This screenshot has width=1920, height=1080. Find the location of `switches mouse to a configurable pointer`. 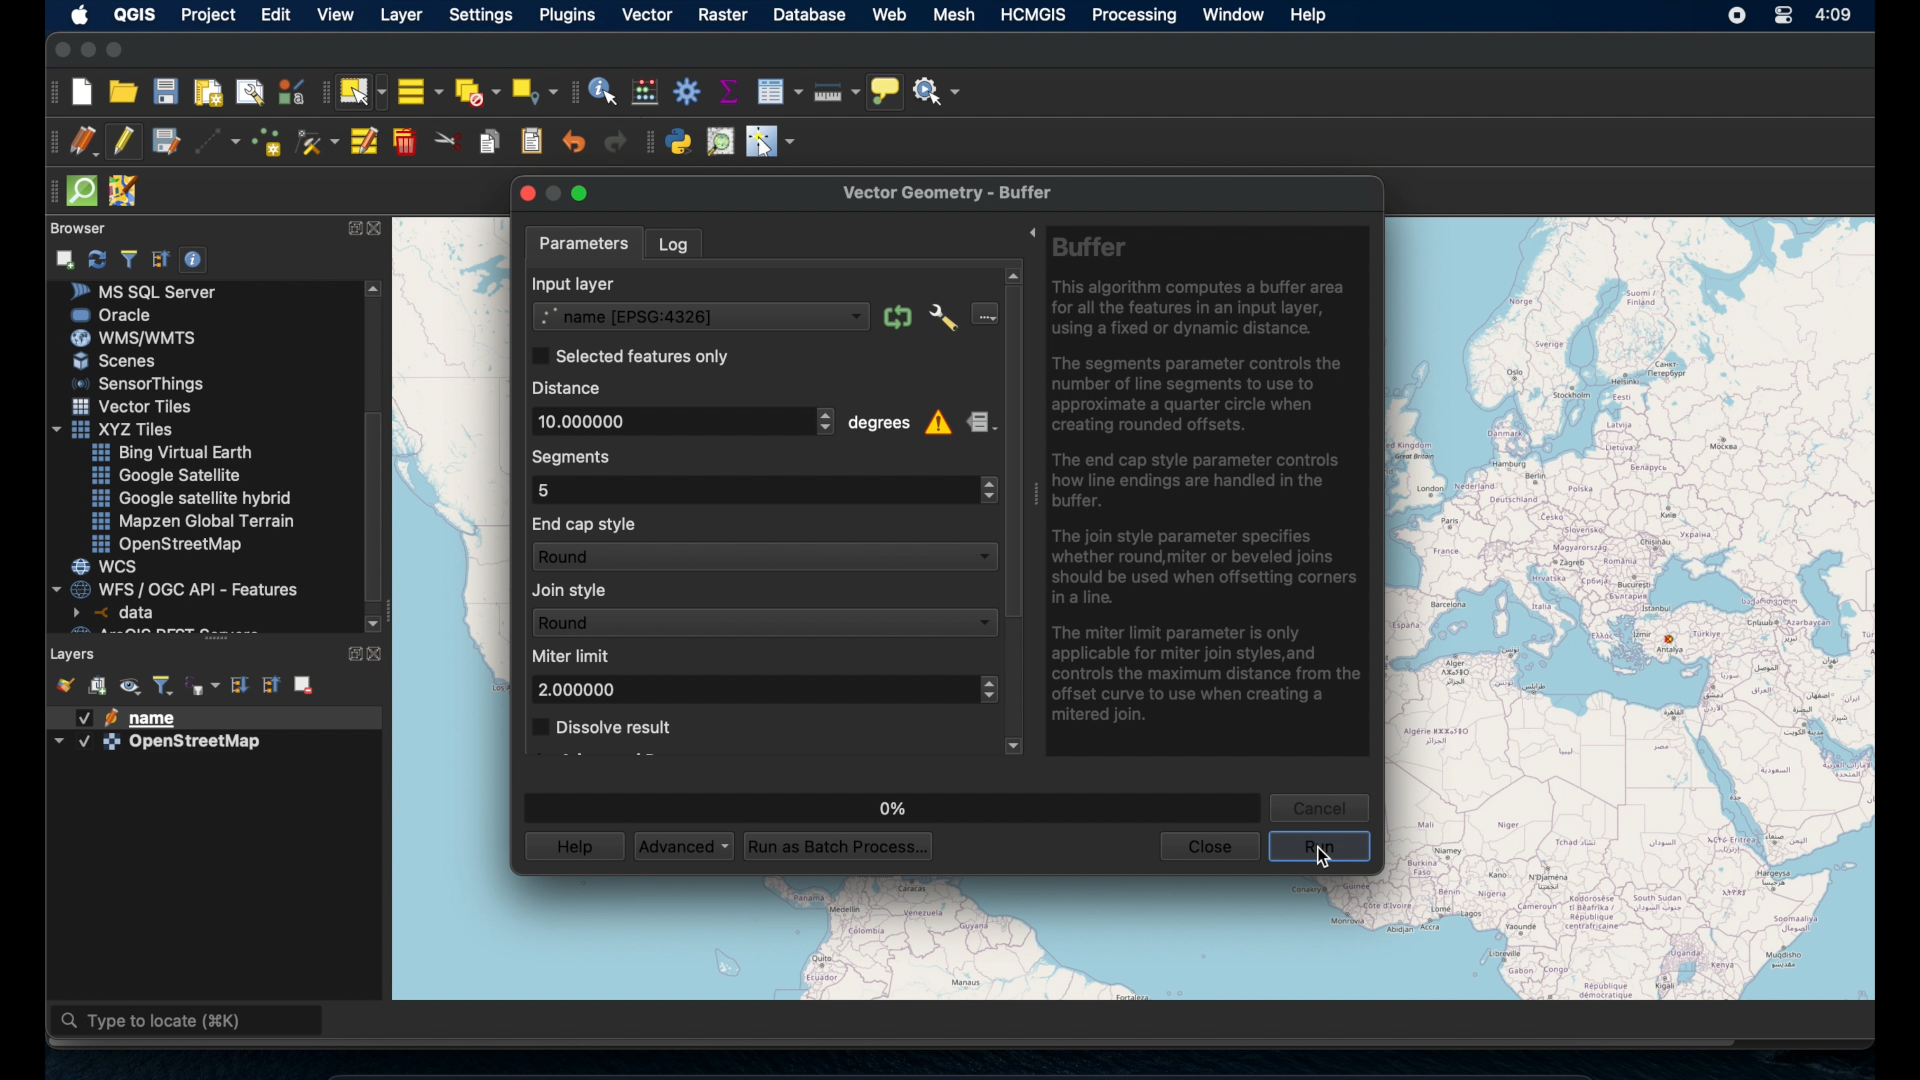

switches mouse to a configurable pointer is located at coordinates (770, 142).